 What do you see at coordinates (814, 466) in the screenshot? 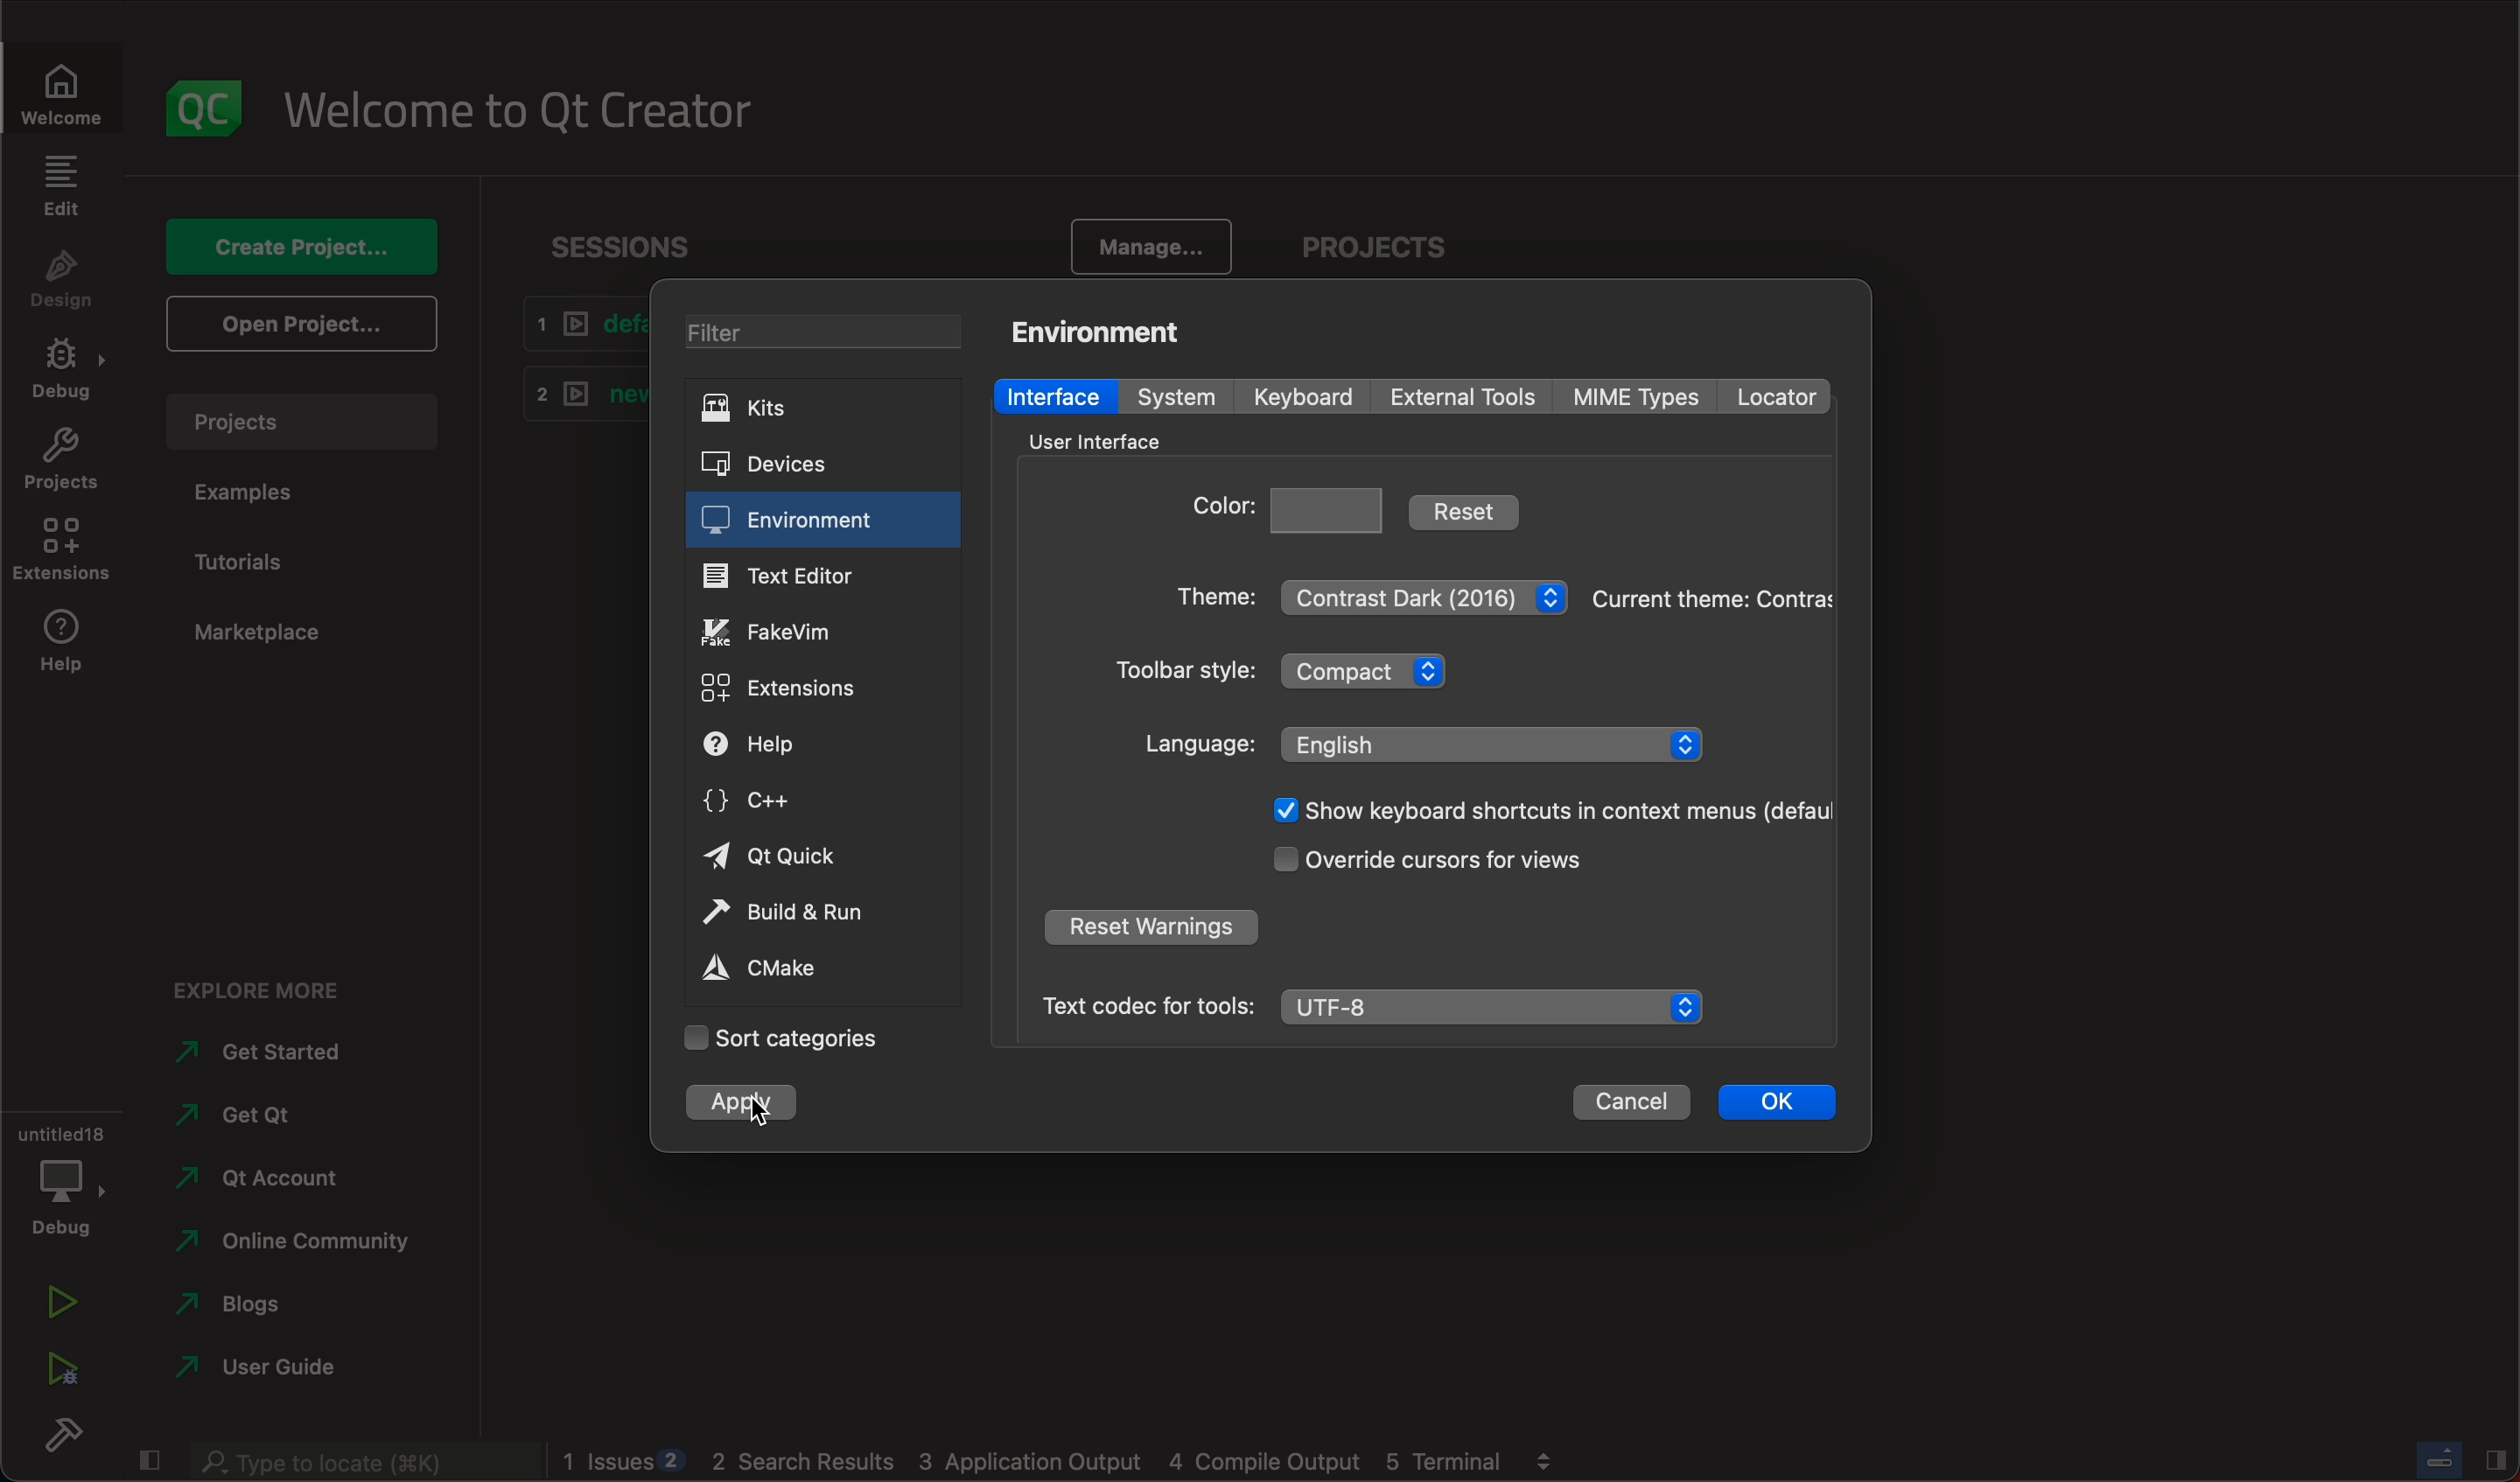
I see `devices` at bounding box center [814, 466].